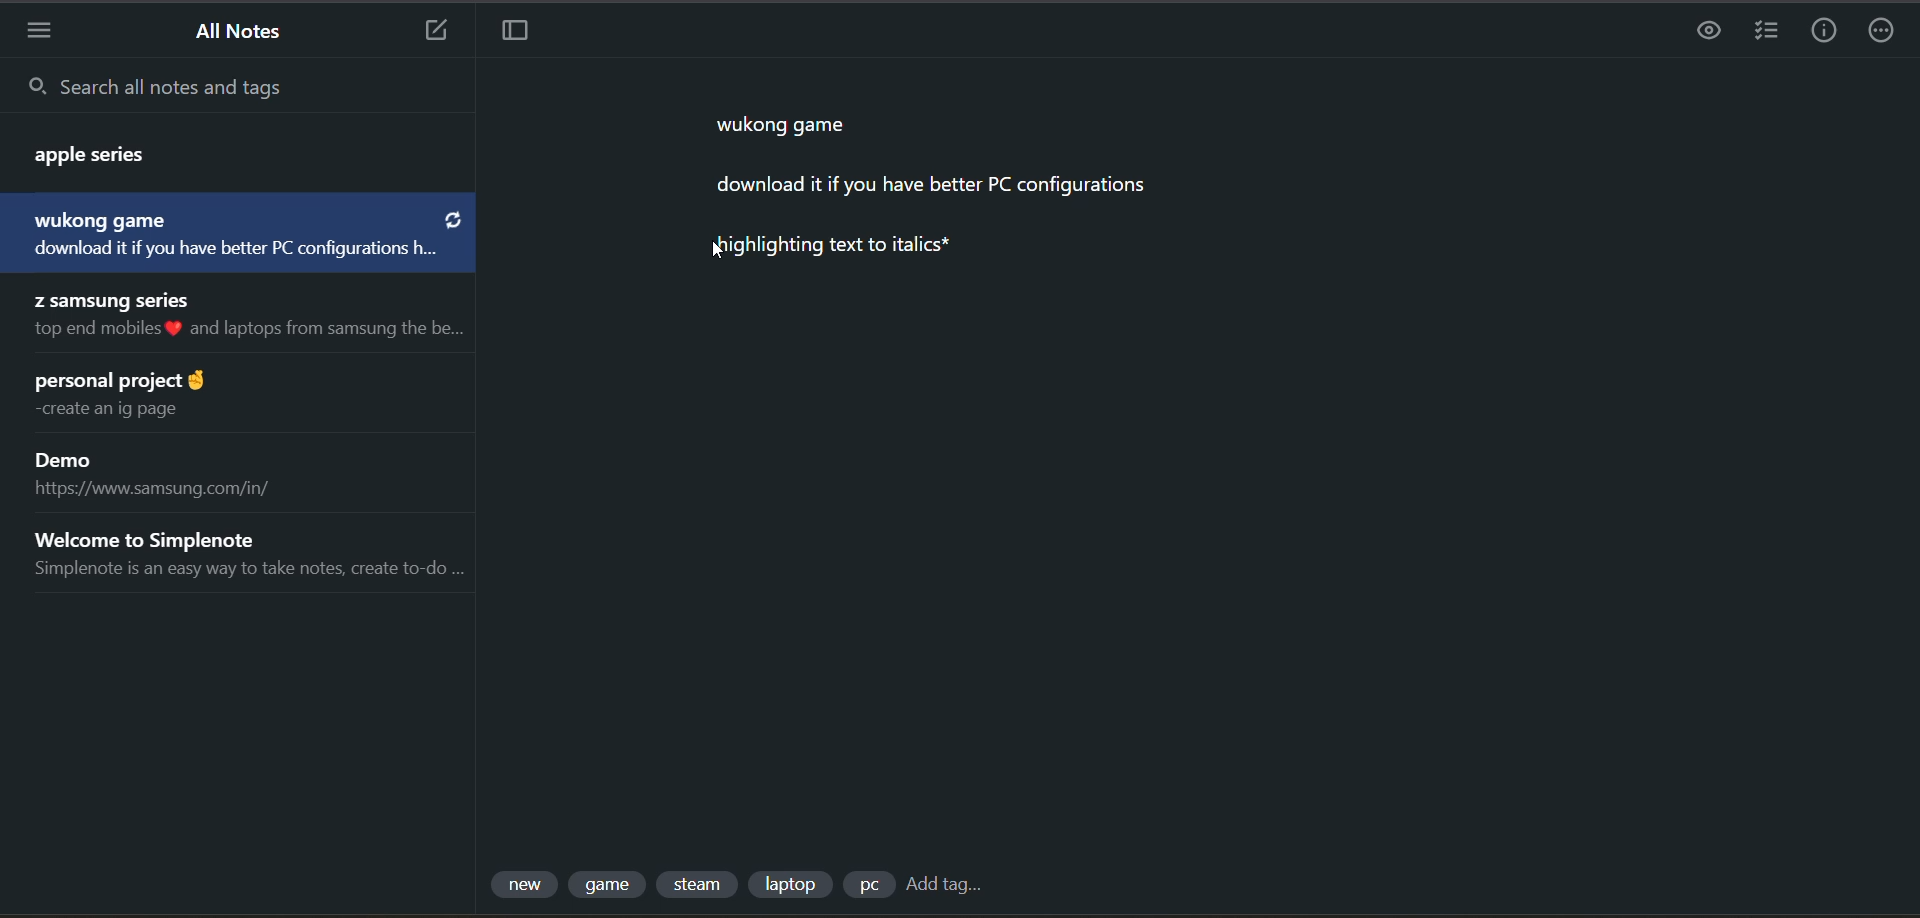 Image resolution: width=1920 pixels, height=918 pixels. What do you see at coordinates (1713, 32) in the screenshot?
I see `task preview` at bounding box center [1713, 32].